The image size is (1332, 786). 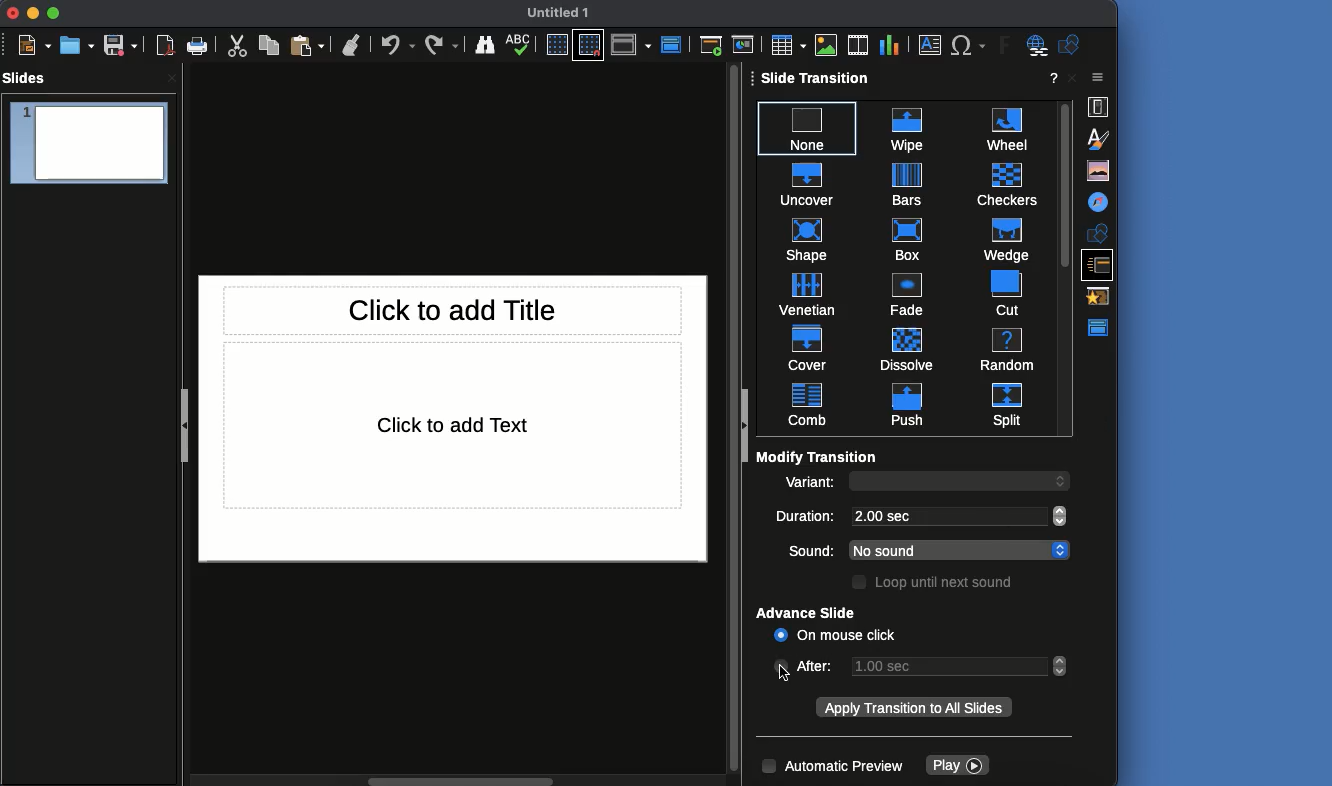 I want to click on Gallery, so click(x=1099, y=172).